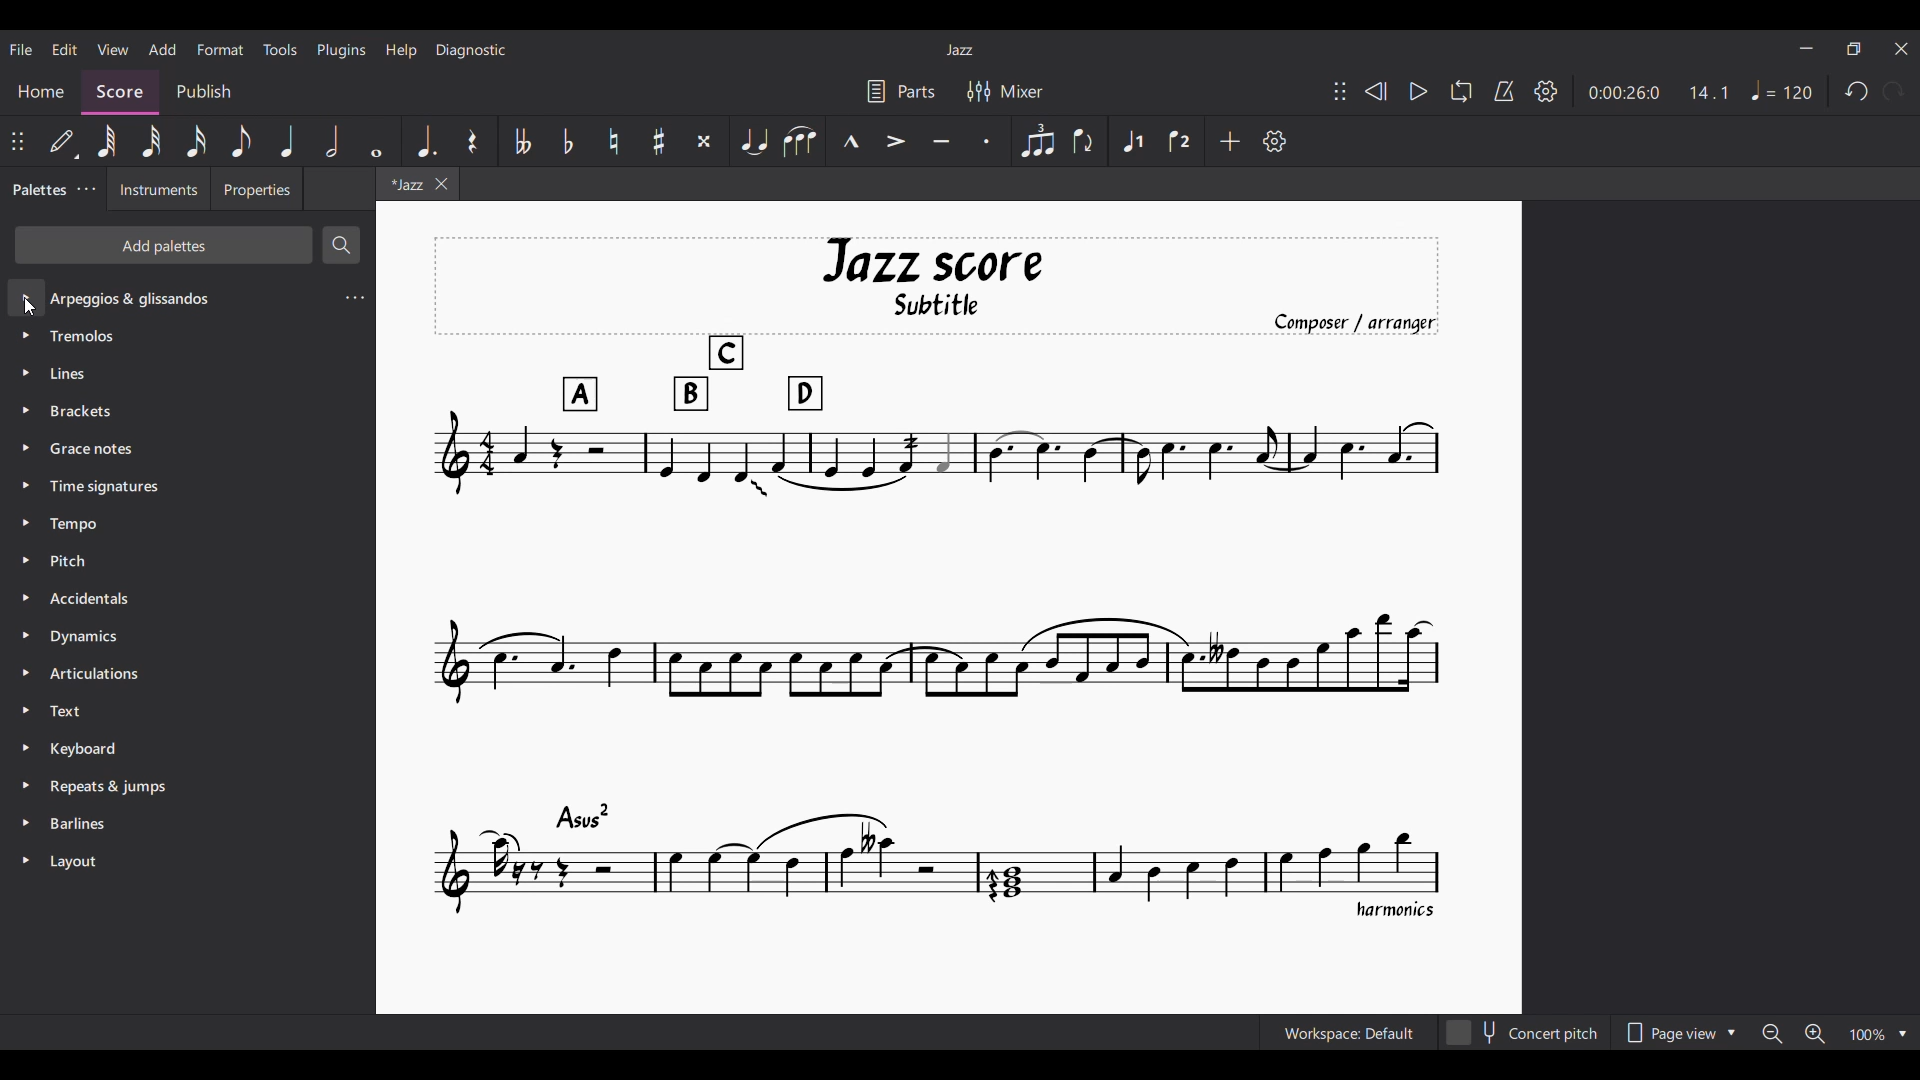 The image size is (1920, 1080). What do you see at coordinates (473, 141) in the screenshot?
I see `Rest` at bounding box center [473, 141].